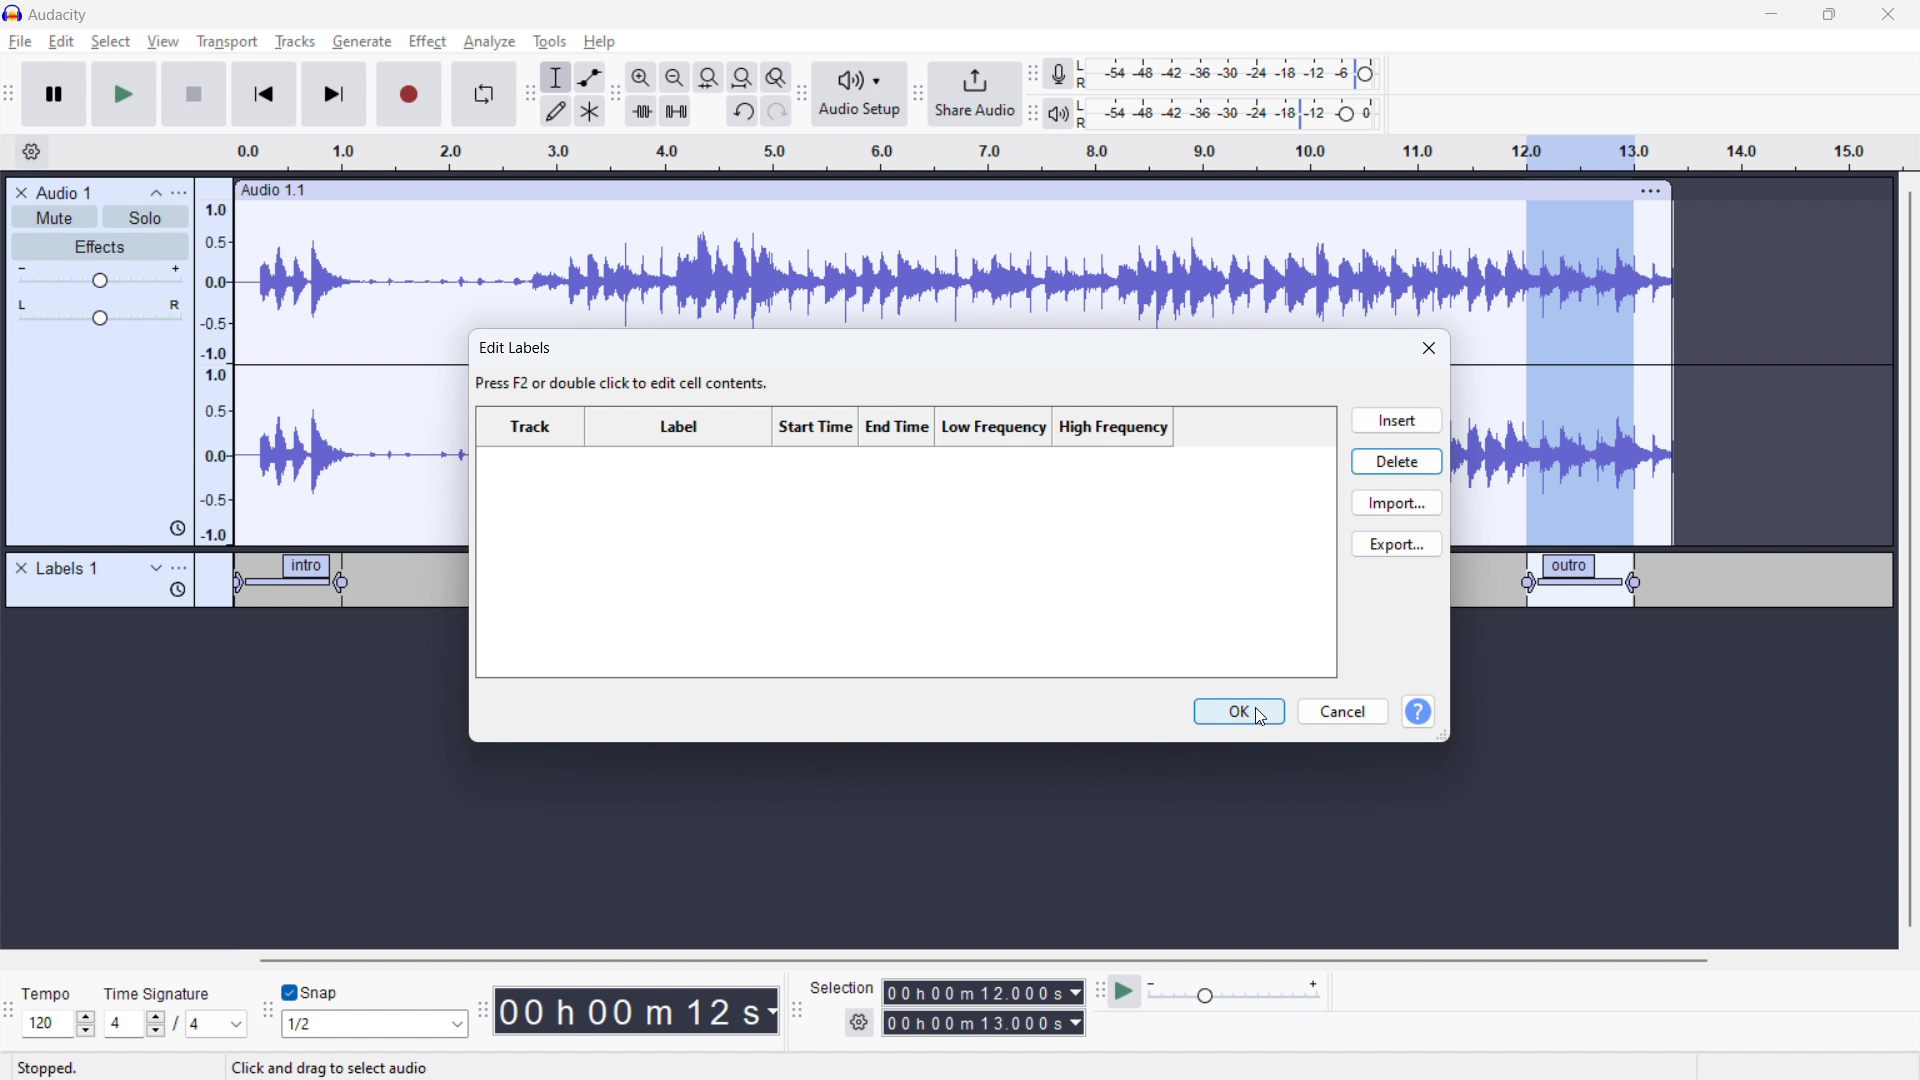 Image resolution: width=1920 pixels, height=1080 pixels. Describe the element at coordinates (262, 95) in the screenshot. I see `skip to the starting` at that location.